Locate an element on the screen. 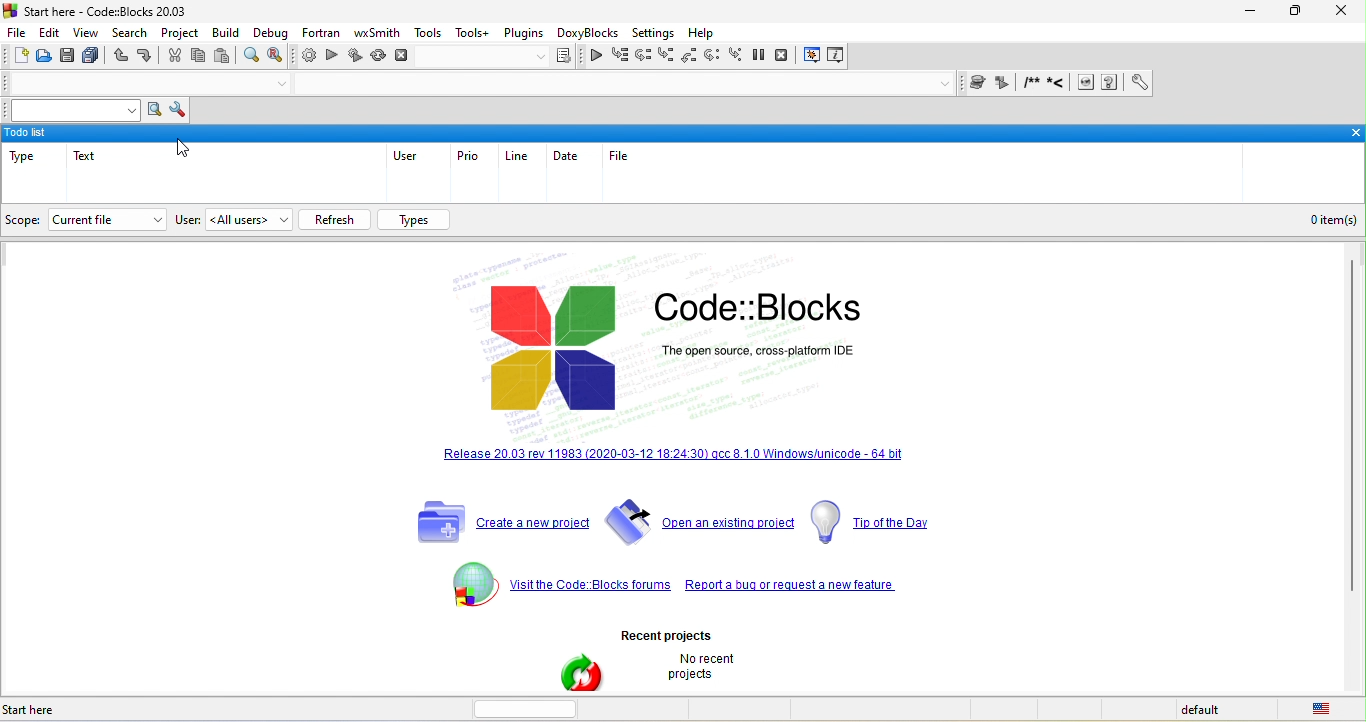 This screenshot has height=722, width=1366. open an existing project is located at coordinates (706, 526).